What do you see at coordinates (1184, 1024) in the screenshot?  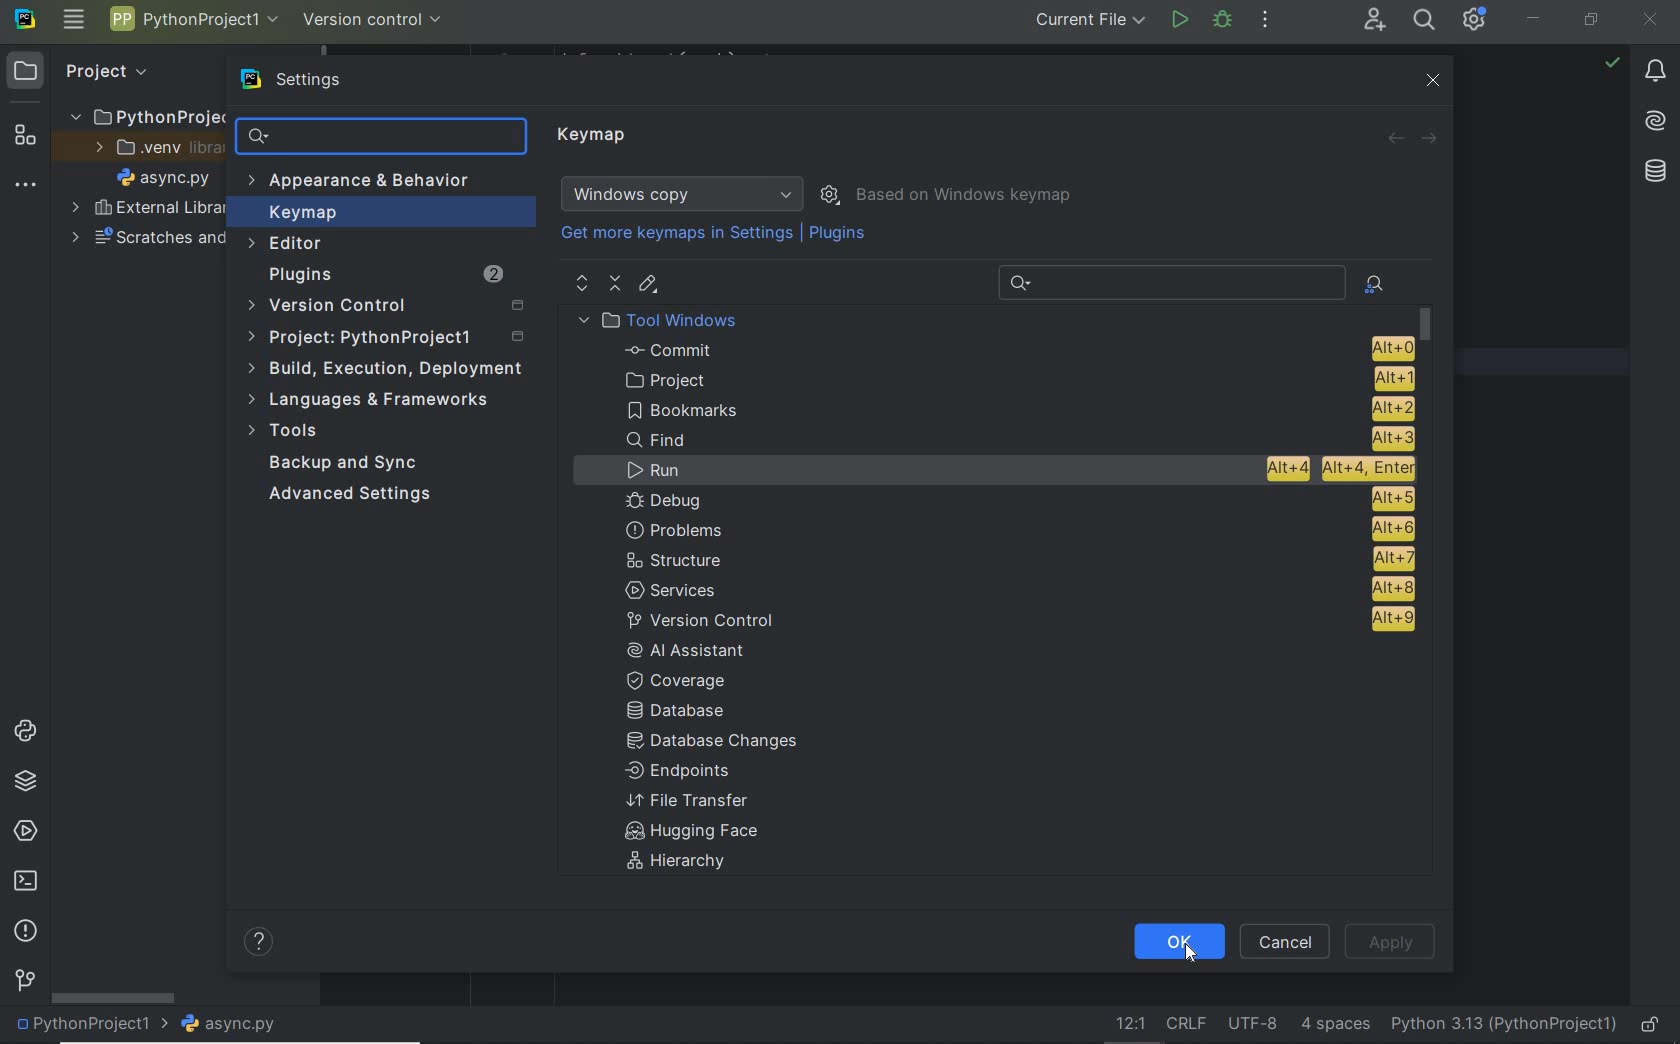 I see `Line separator` at bounding box center [1184, 1024].